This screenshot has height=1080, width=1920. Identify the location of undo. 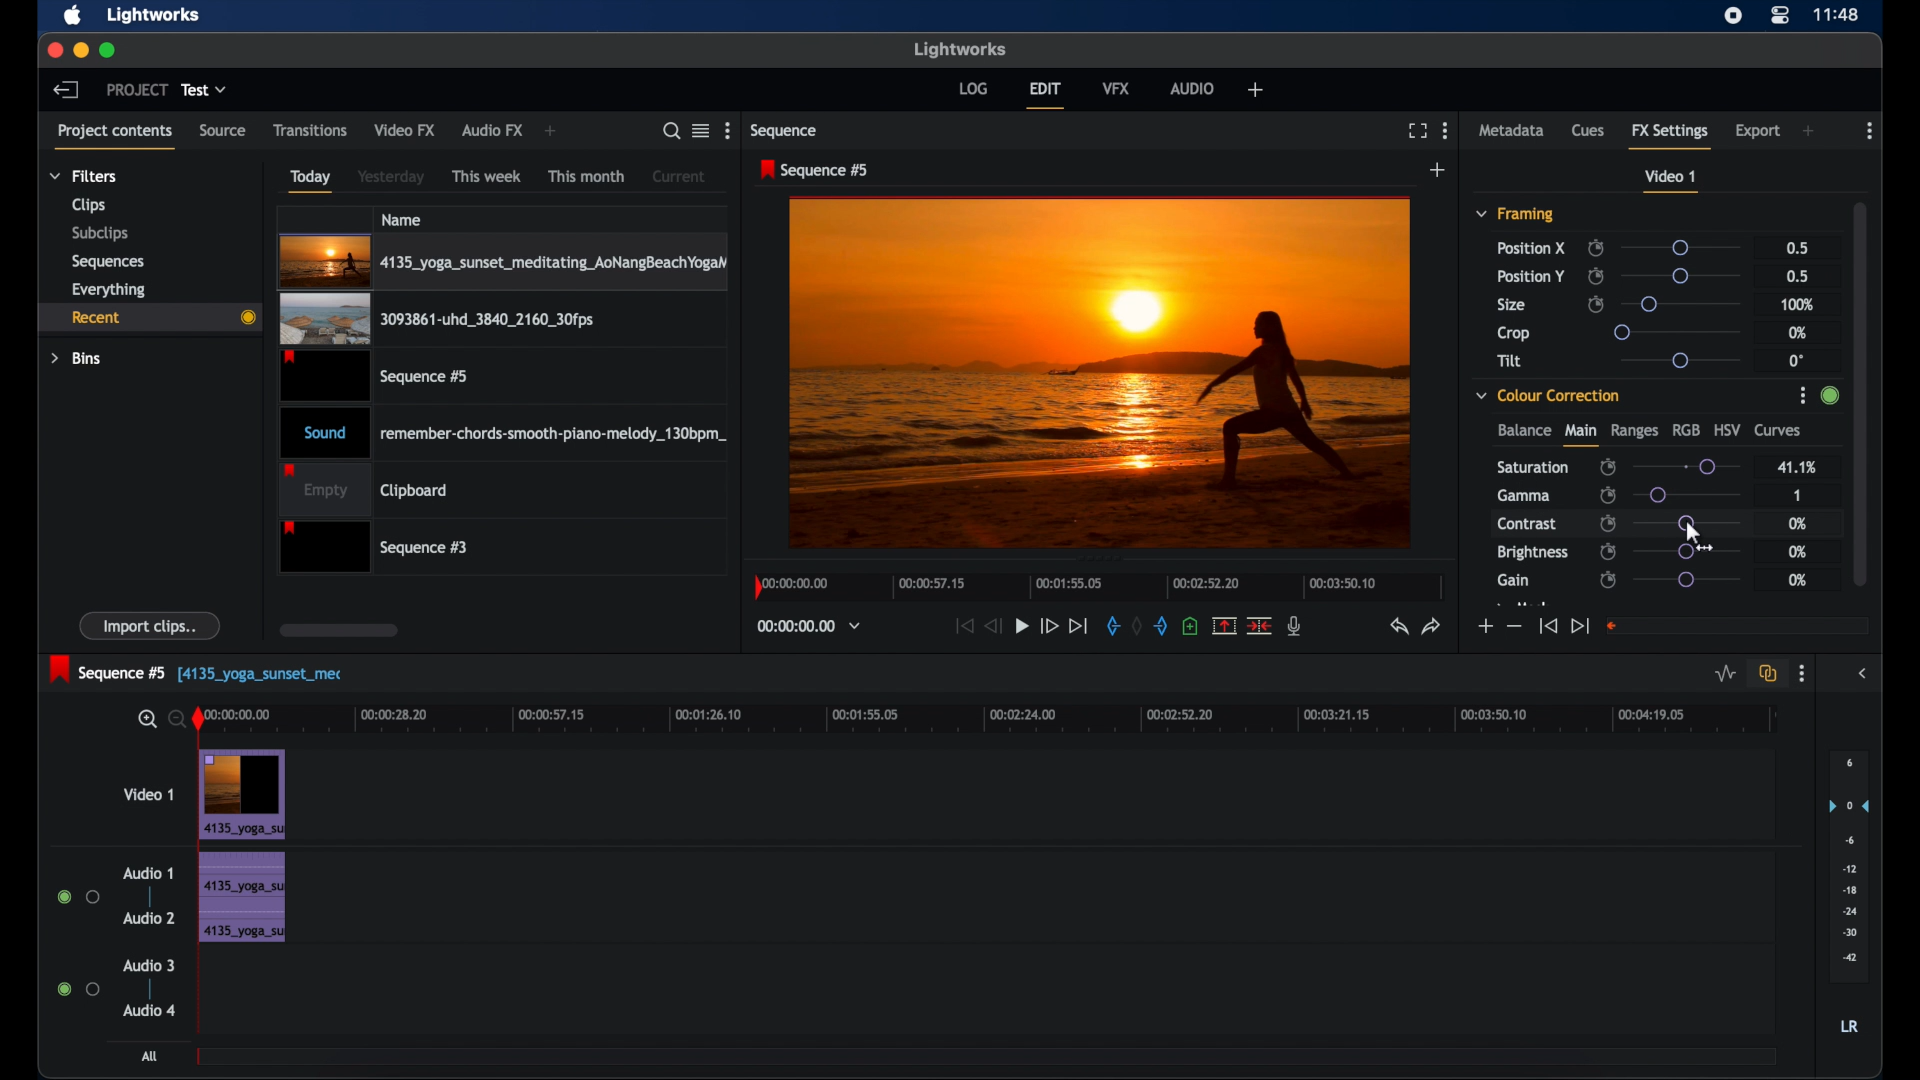
(1399, 627).